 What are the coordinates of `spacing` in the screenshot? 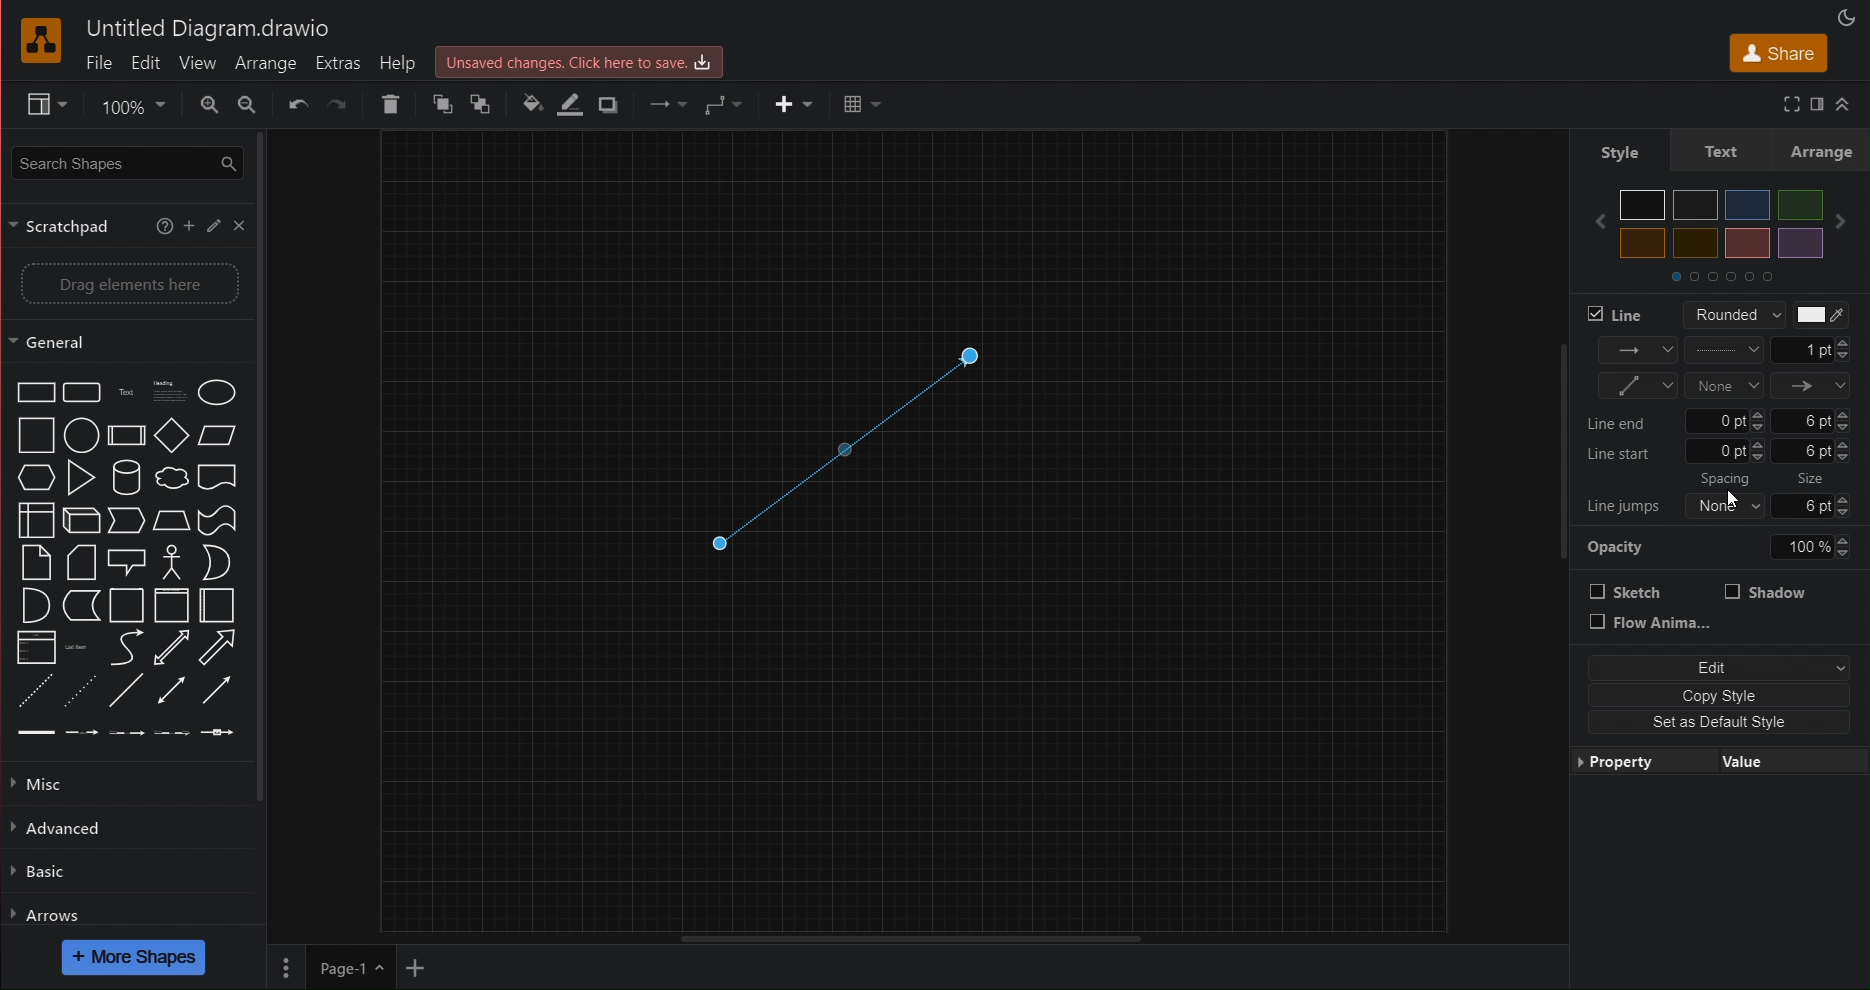 It's located at (1730, 480).